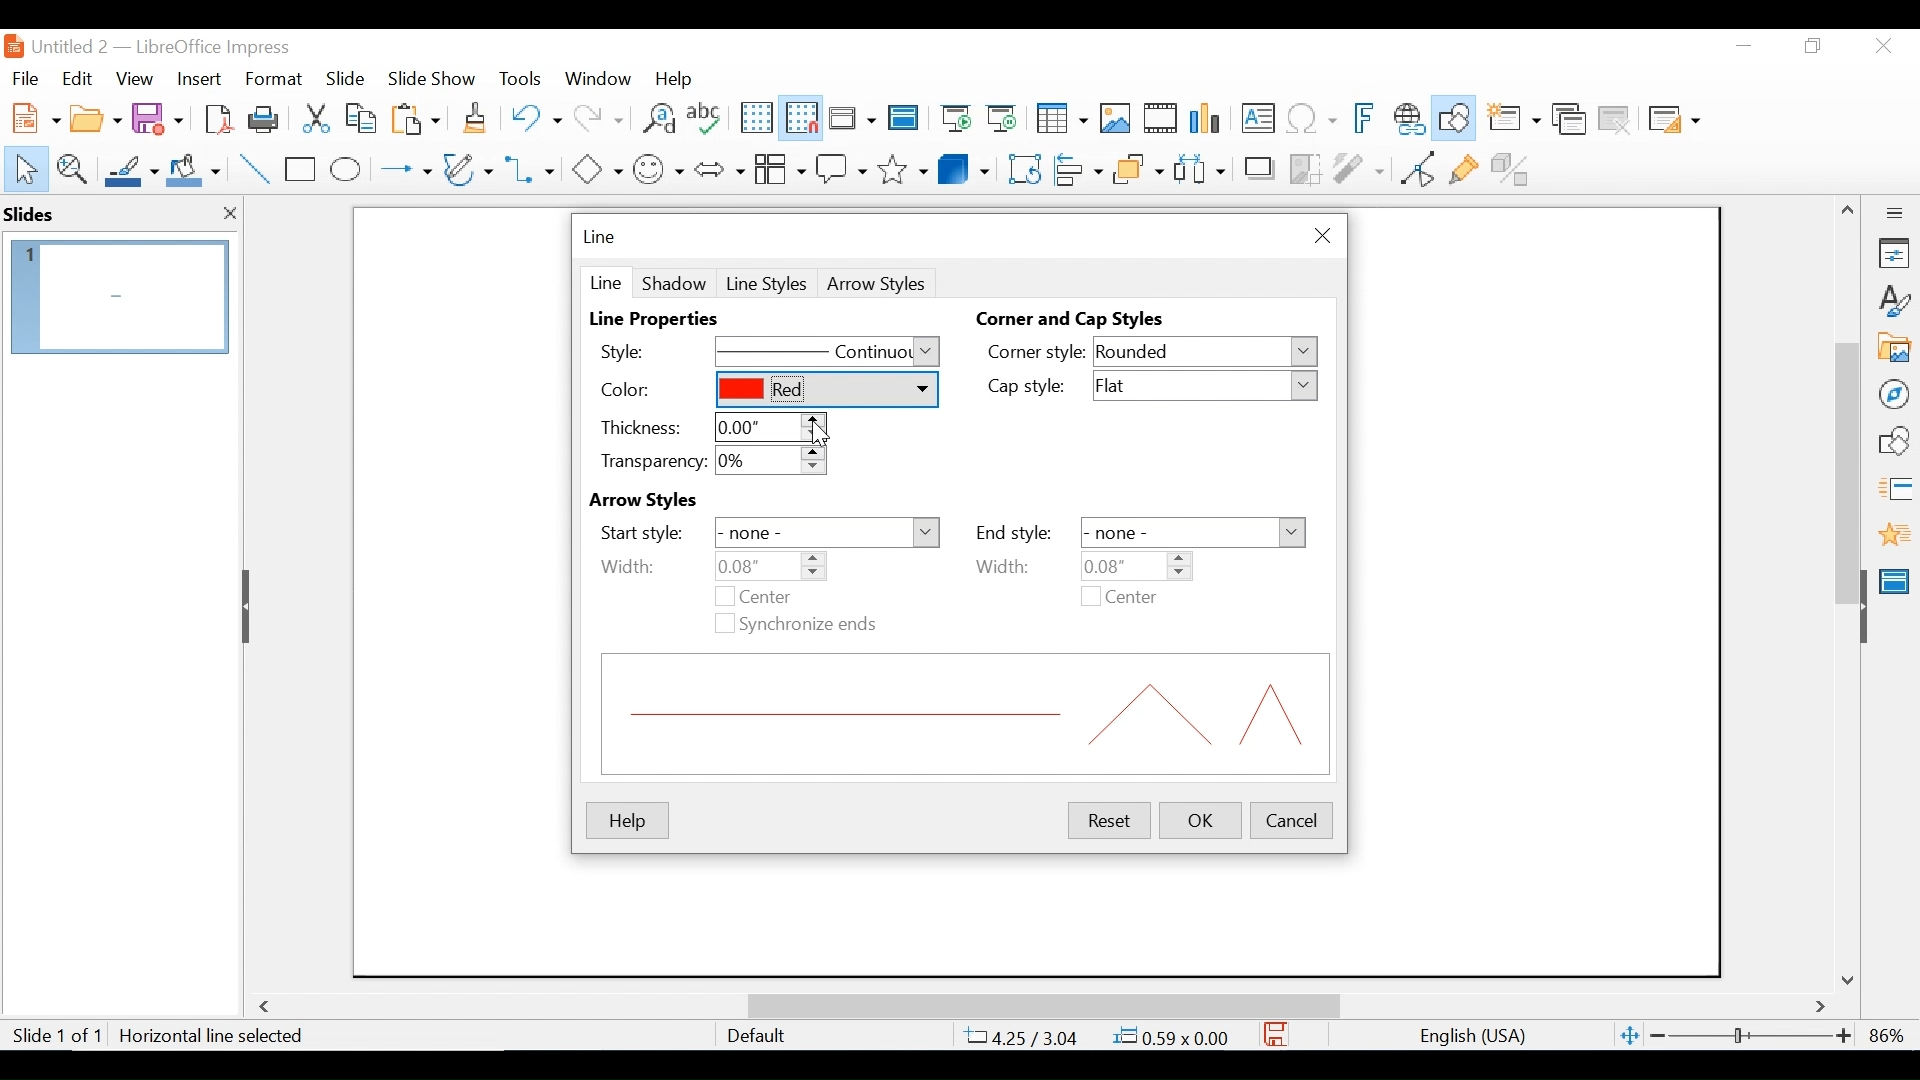 This screenshot has height=1080, width=1920. What do you see at coordinates (1022, 168) in the screenshot?
I see `Rotate` at bounding box center [1022, 168].